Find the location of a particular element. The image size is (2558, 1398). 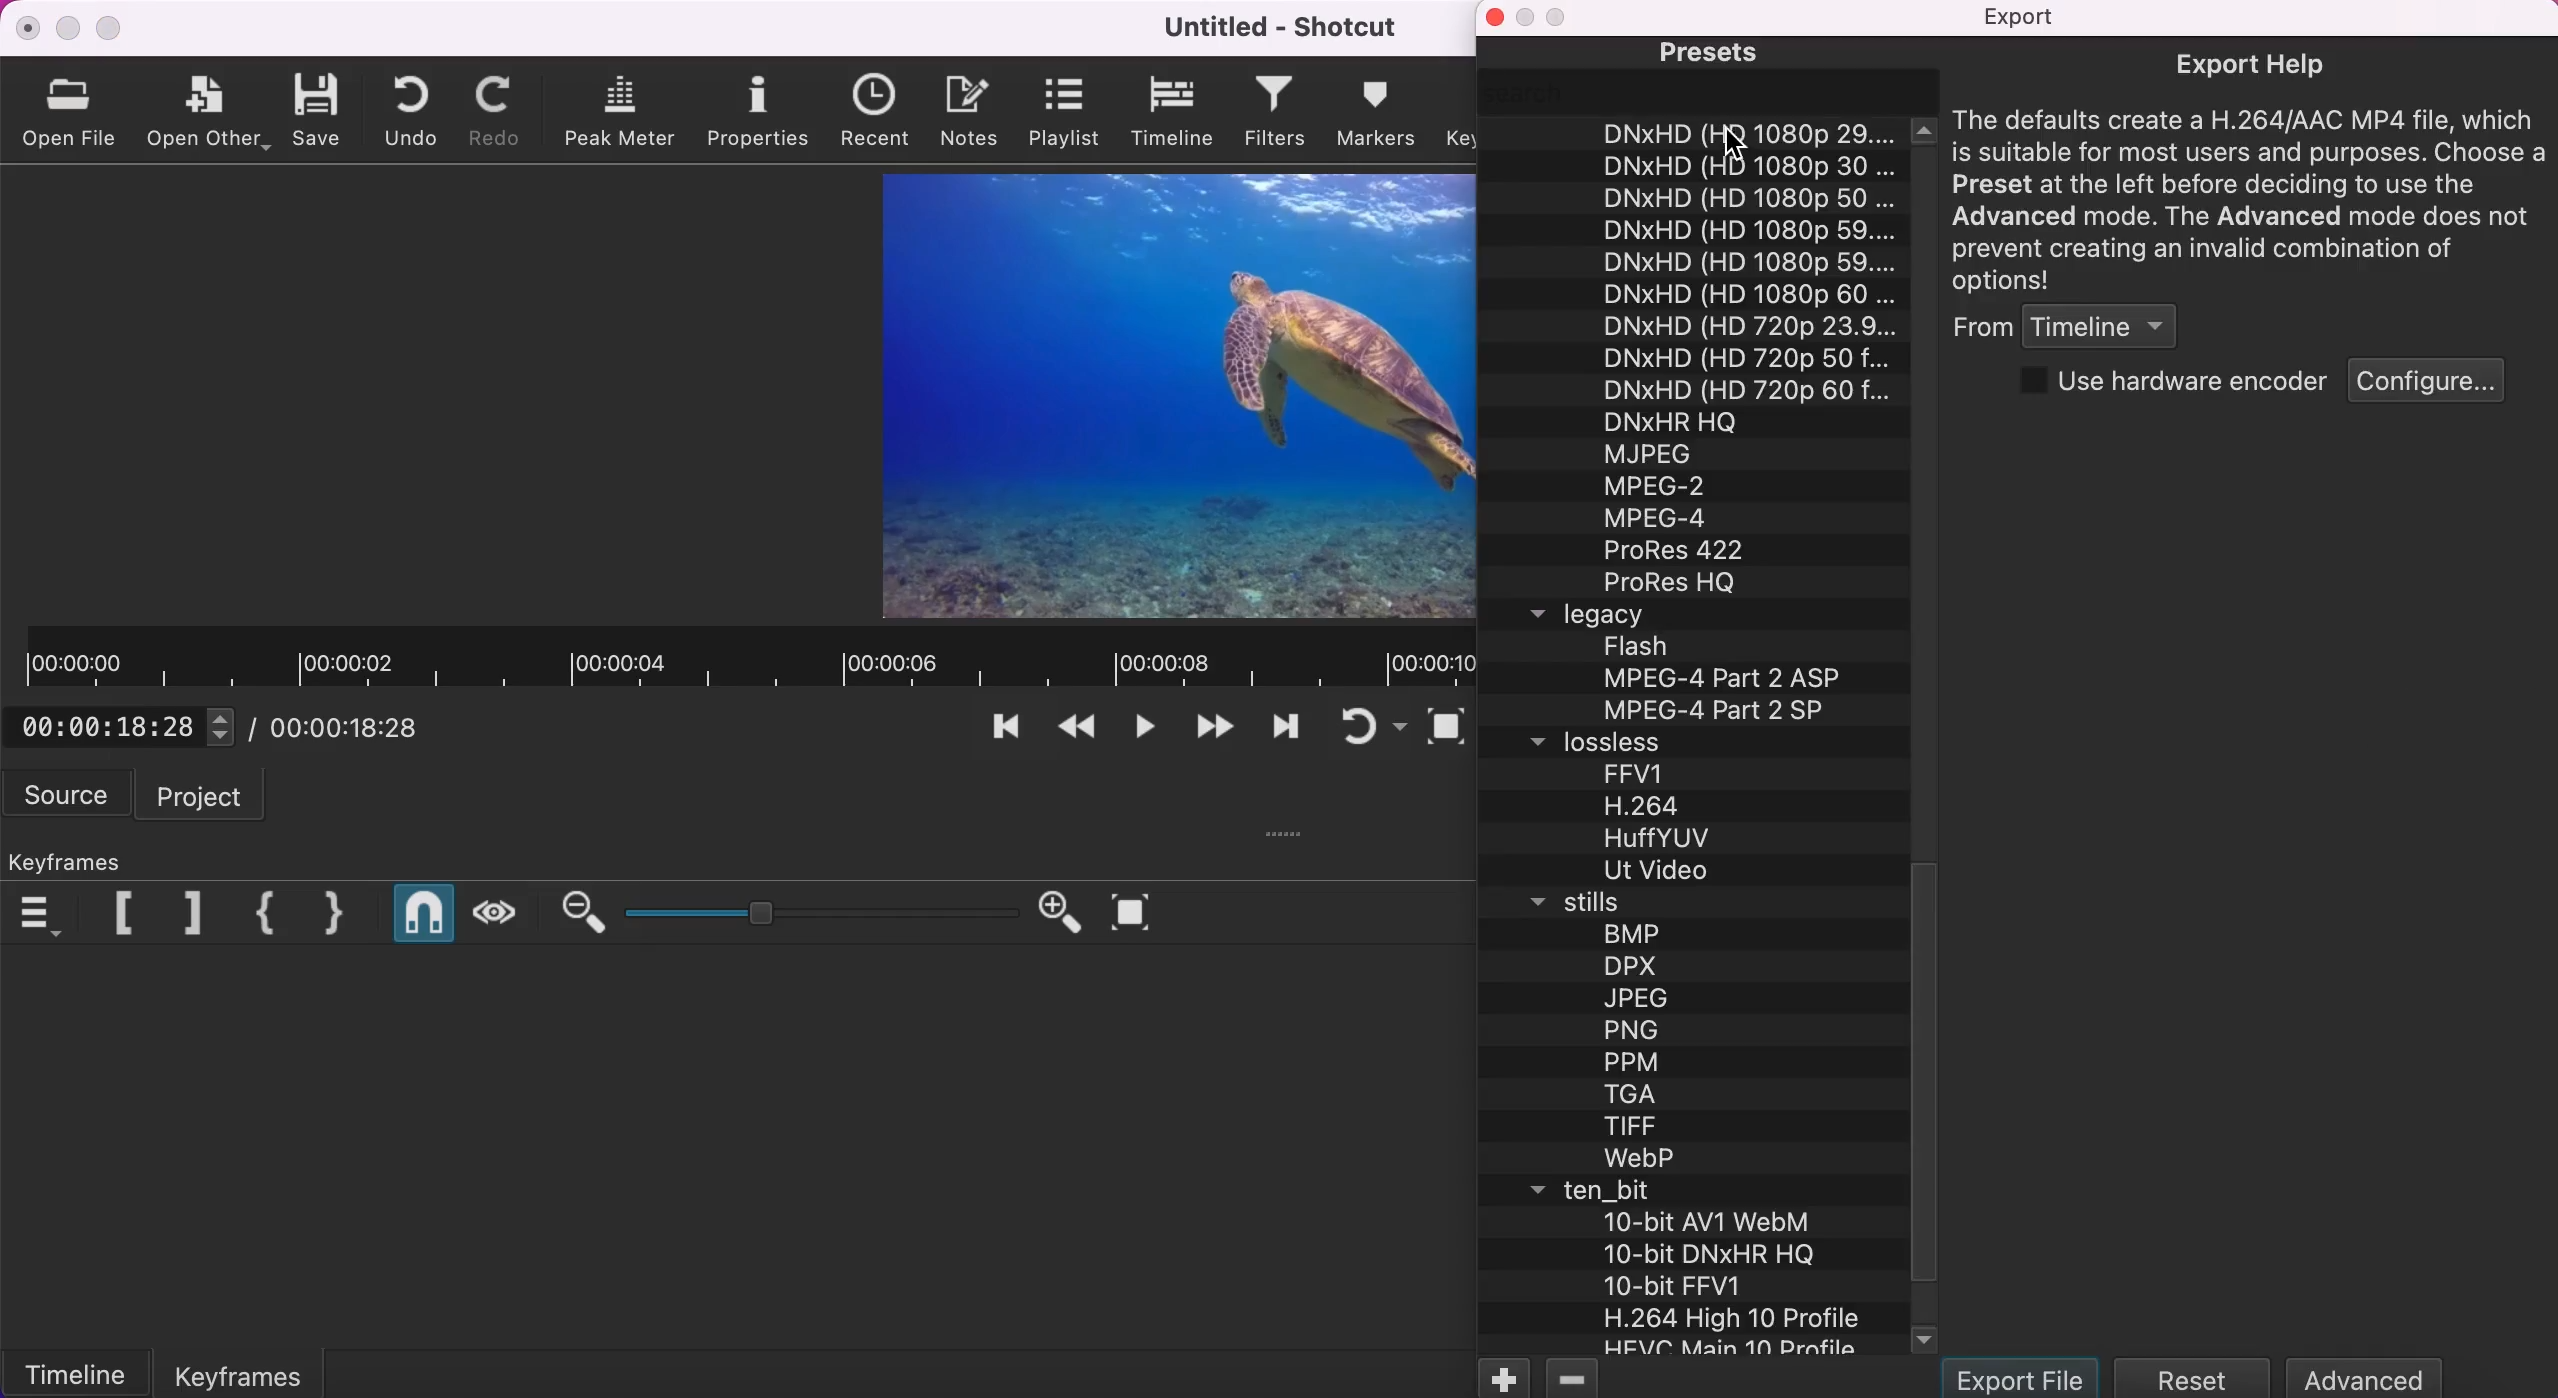

open file is located at coordinates (70, 111).